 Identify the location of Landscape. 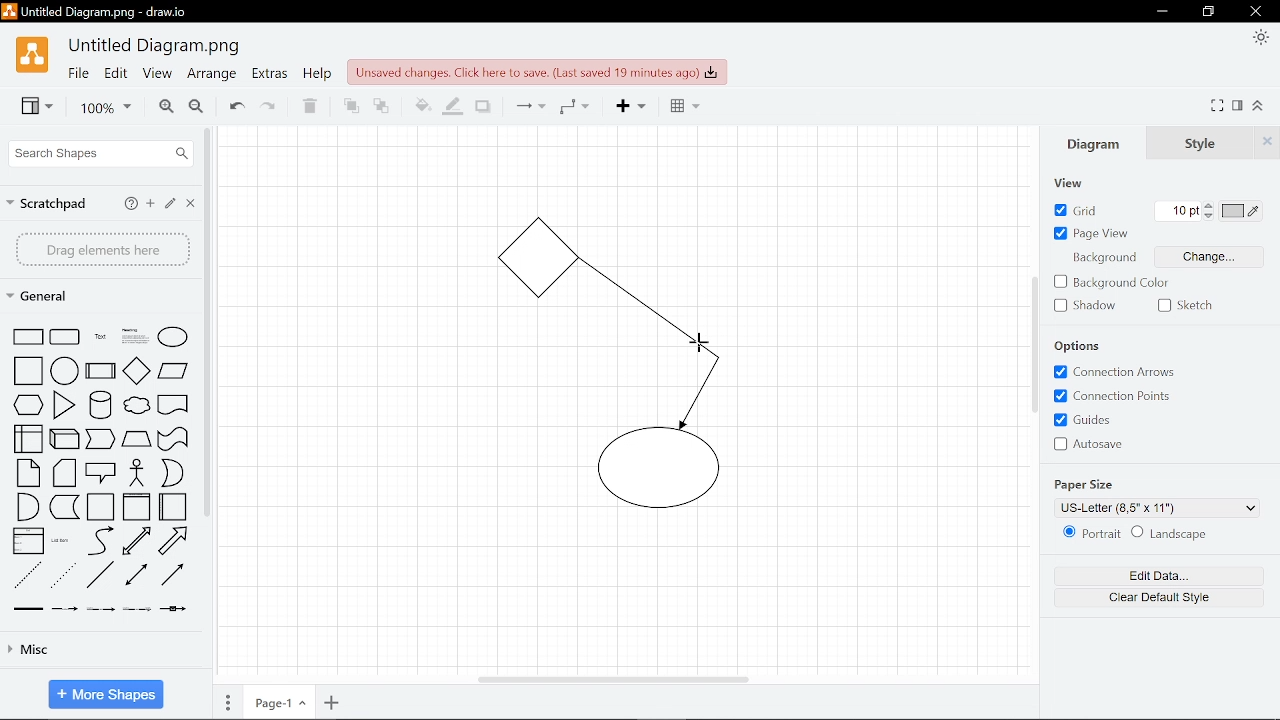
(1179, 534).